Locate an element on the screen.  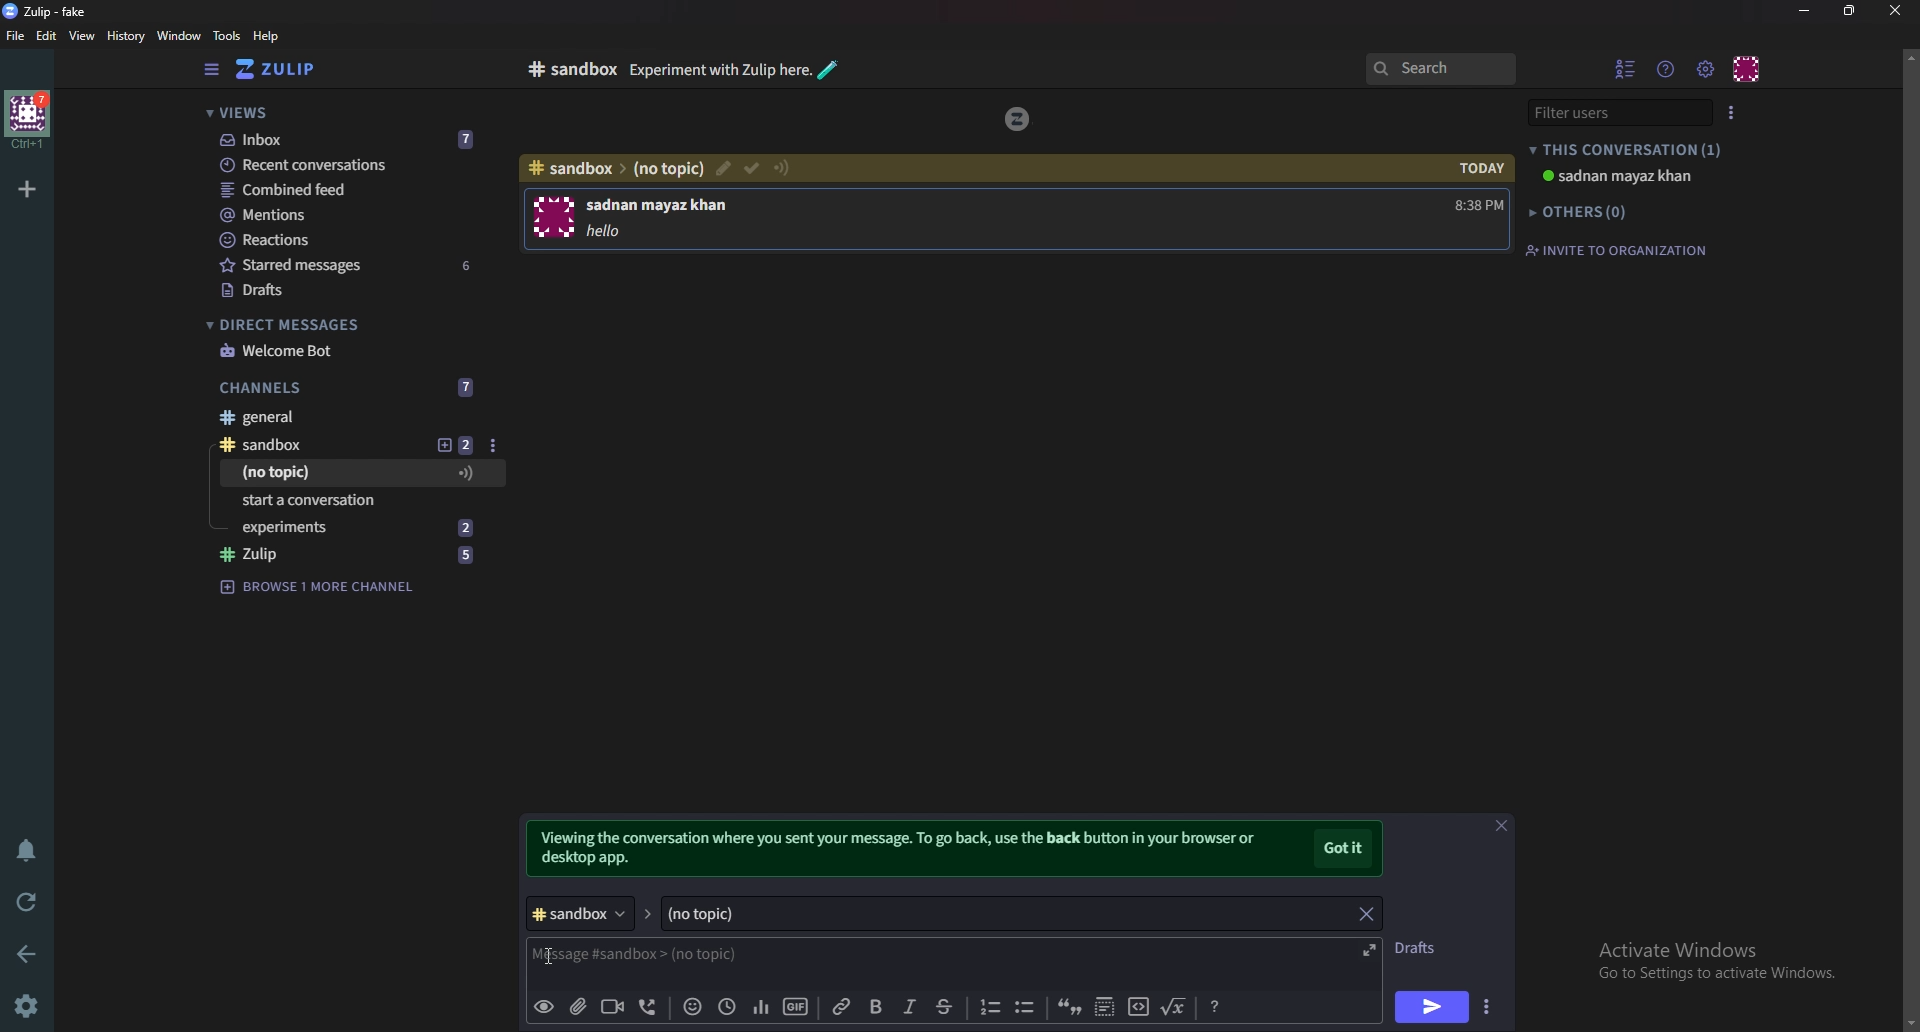
invite to organization is located at coordinates (1626, 249).